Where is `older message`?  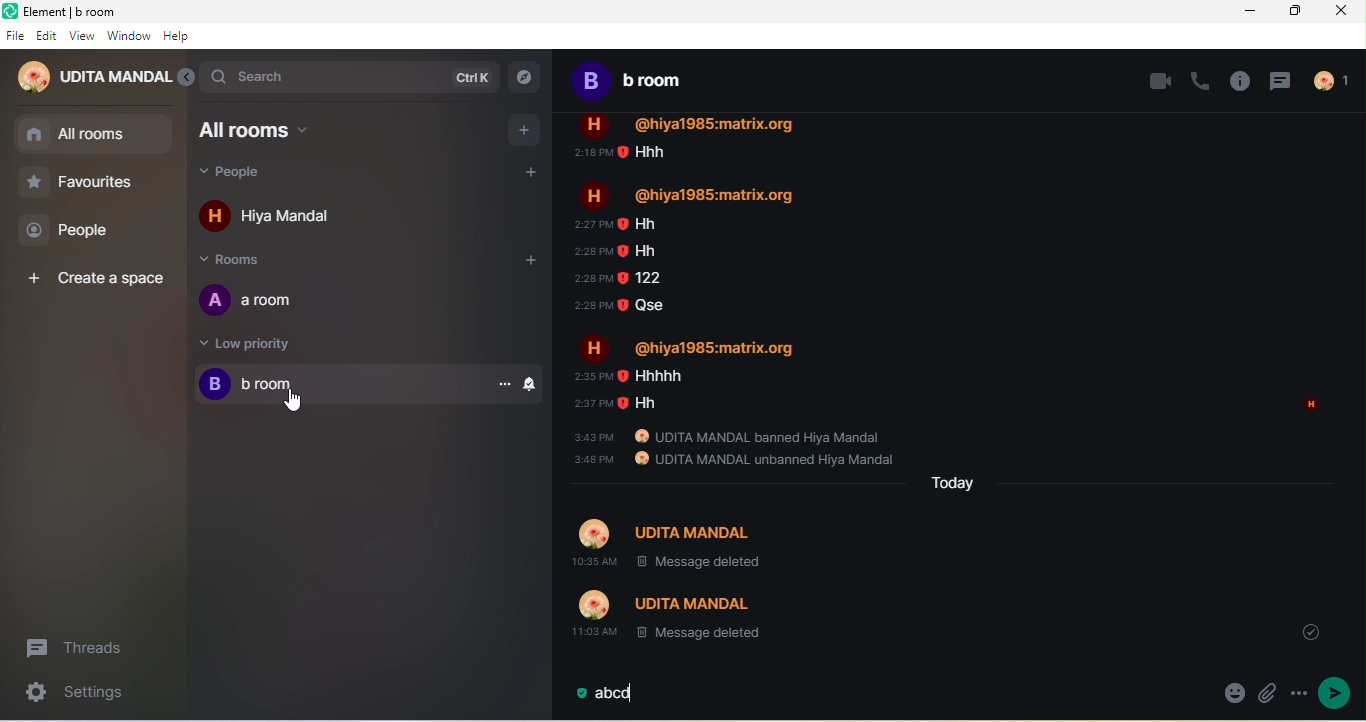
older message is located at coordinates (969, 382).